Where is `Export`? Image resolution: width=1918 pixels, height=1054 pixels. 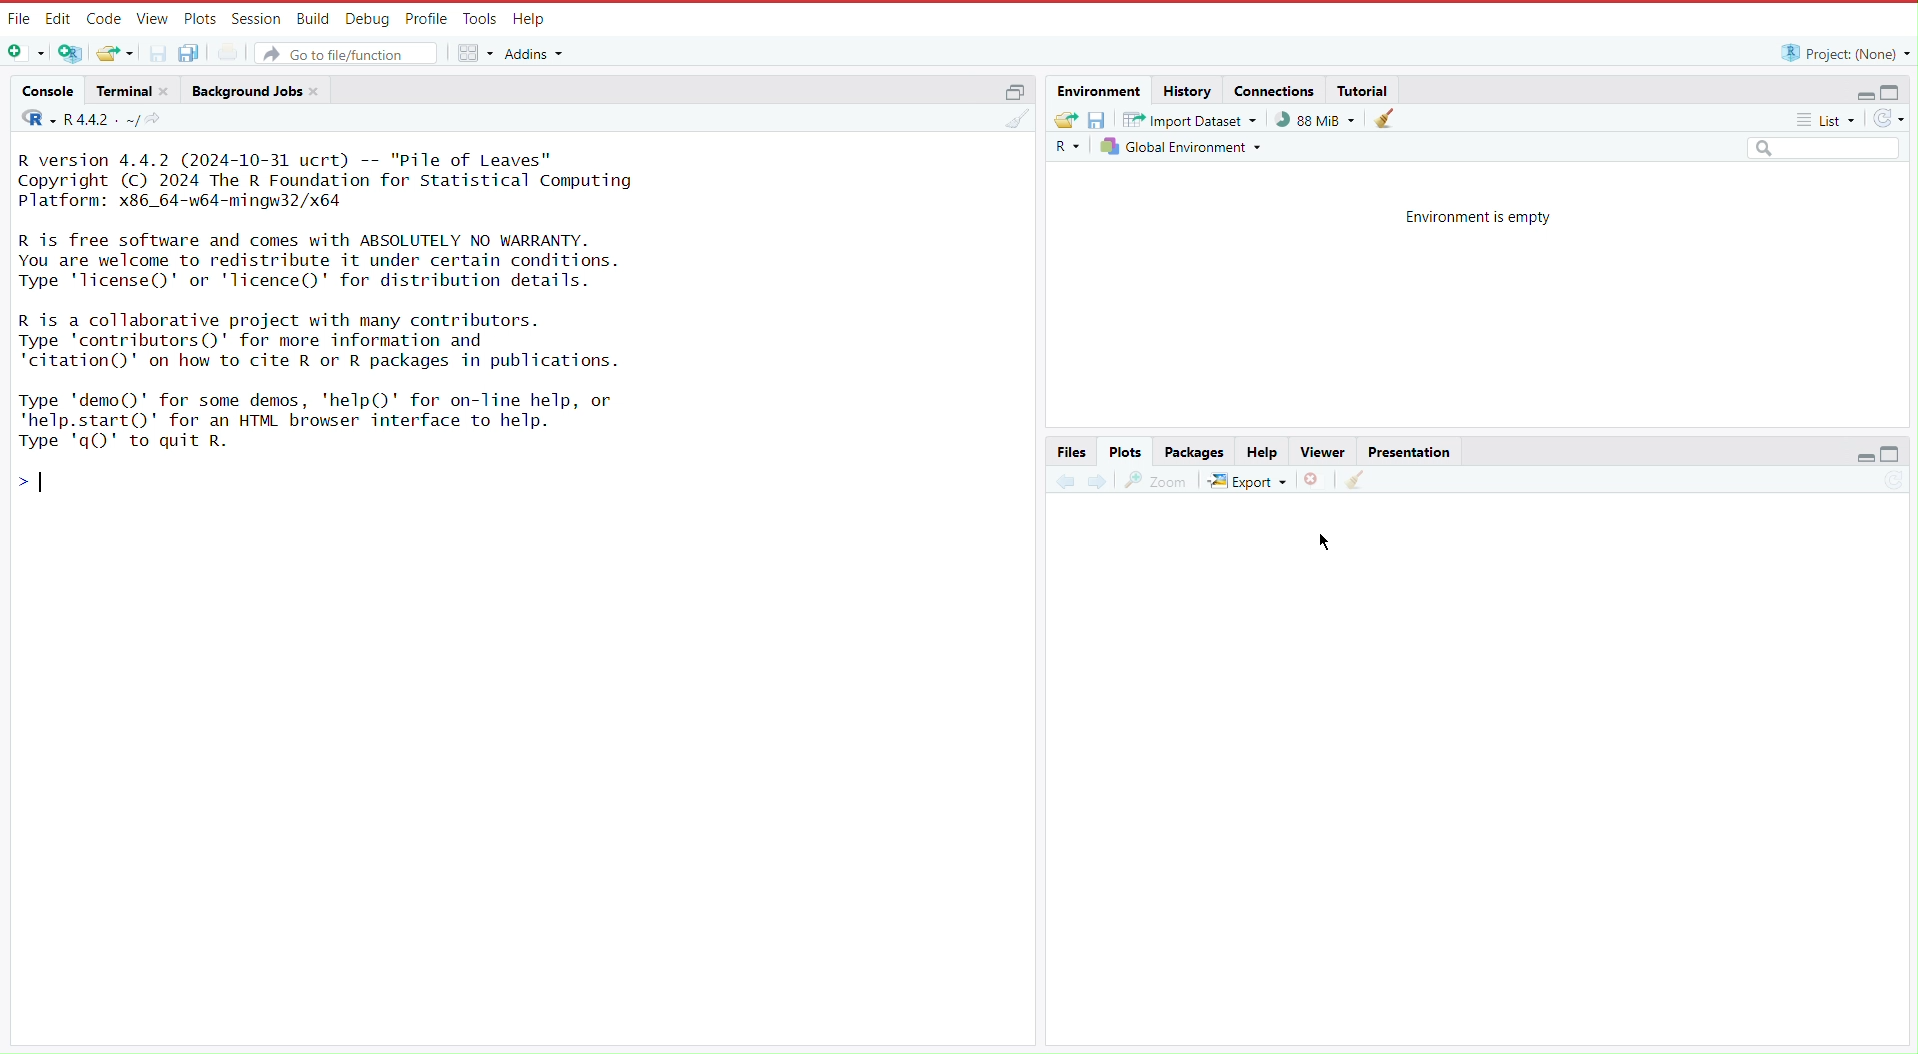
Export is located at coordinates (1249, 477).